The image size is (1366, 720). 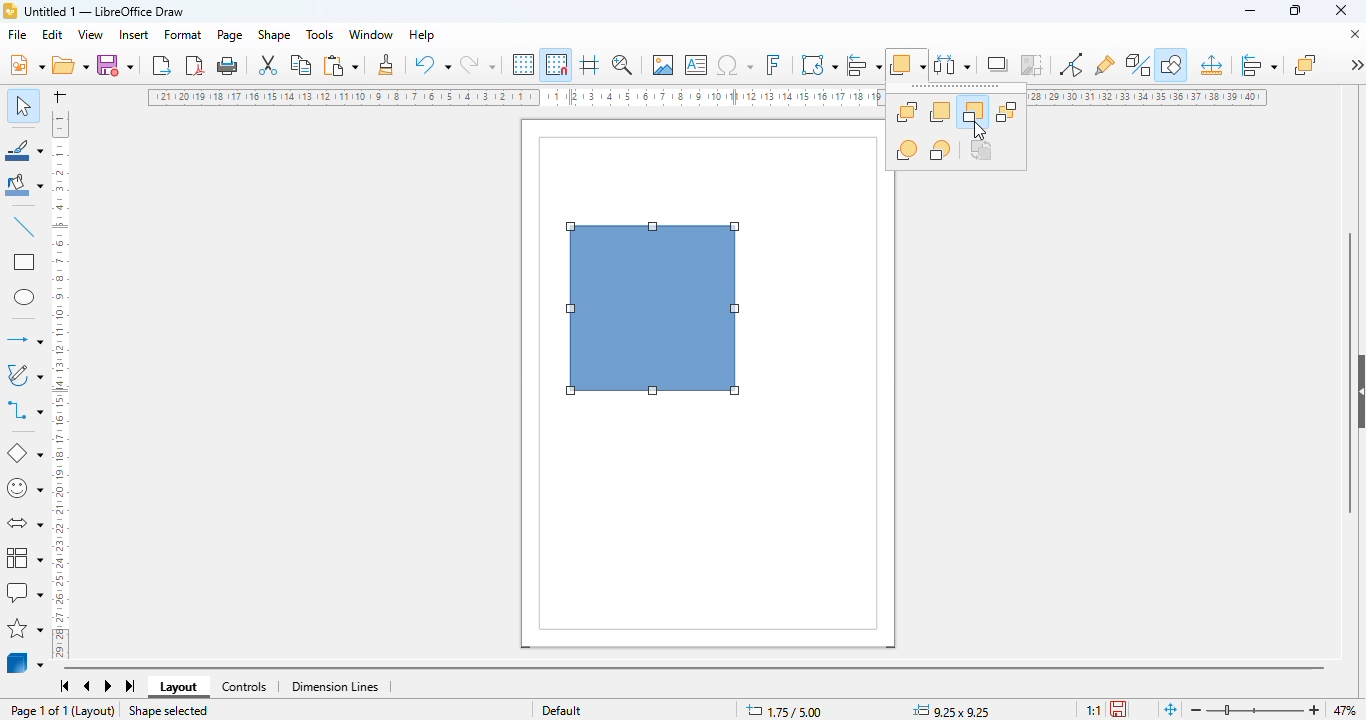 I want to click on shape, so click(x=274, y=35).